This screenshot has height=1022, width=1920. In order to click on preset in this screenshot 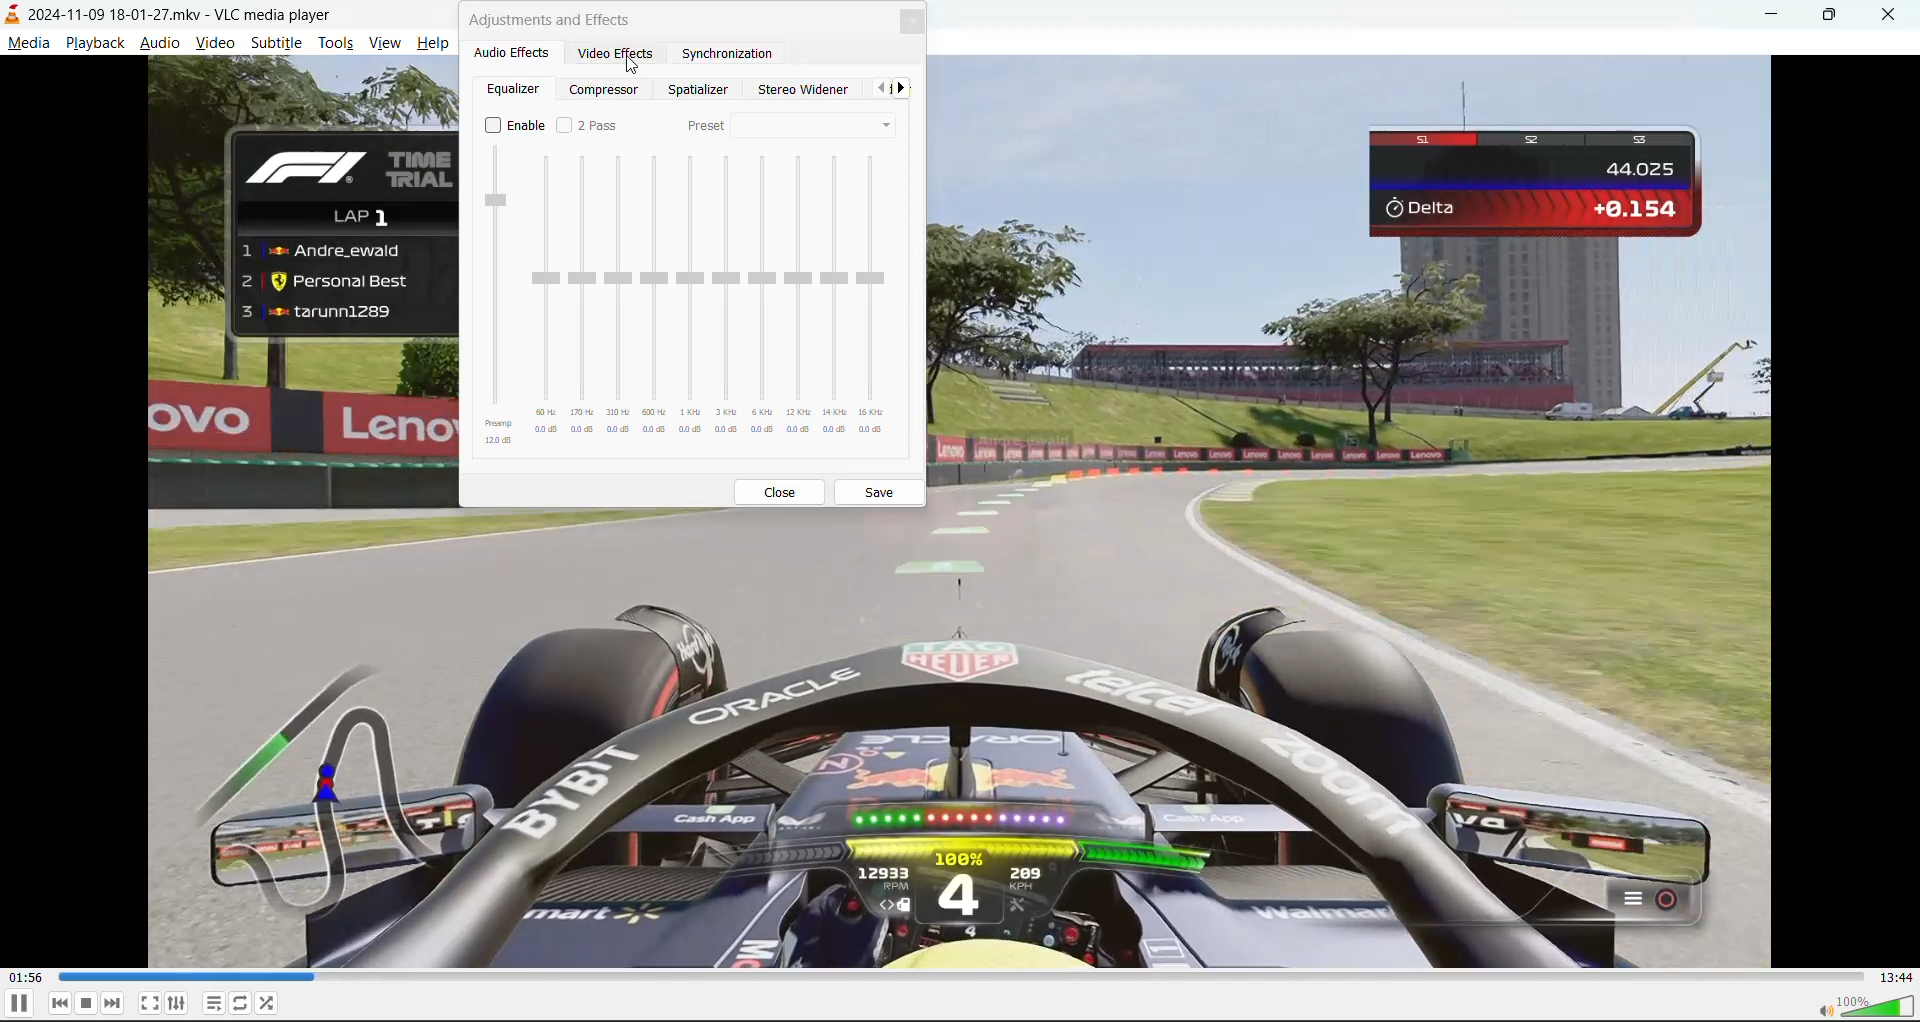, I will do `click(792, 127)`.